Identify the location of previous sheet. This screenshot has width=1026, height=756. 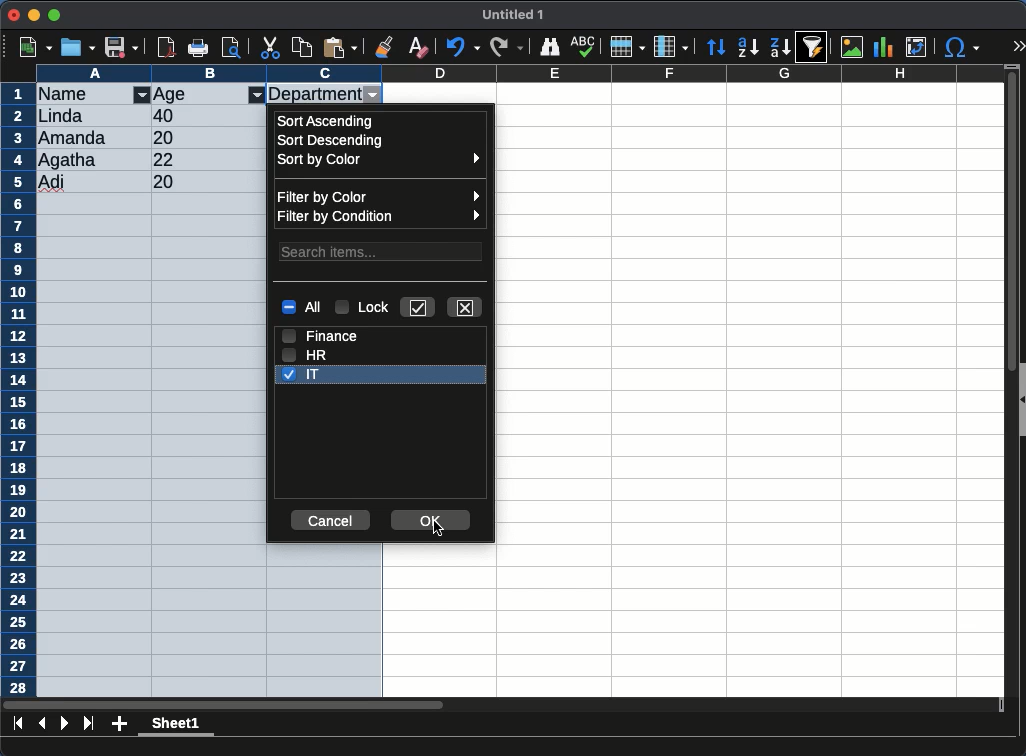
(44, 722).